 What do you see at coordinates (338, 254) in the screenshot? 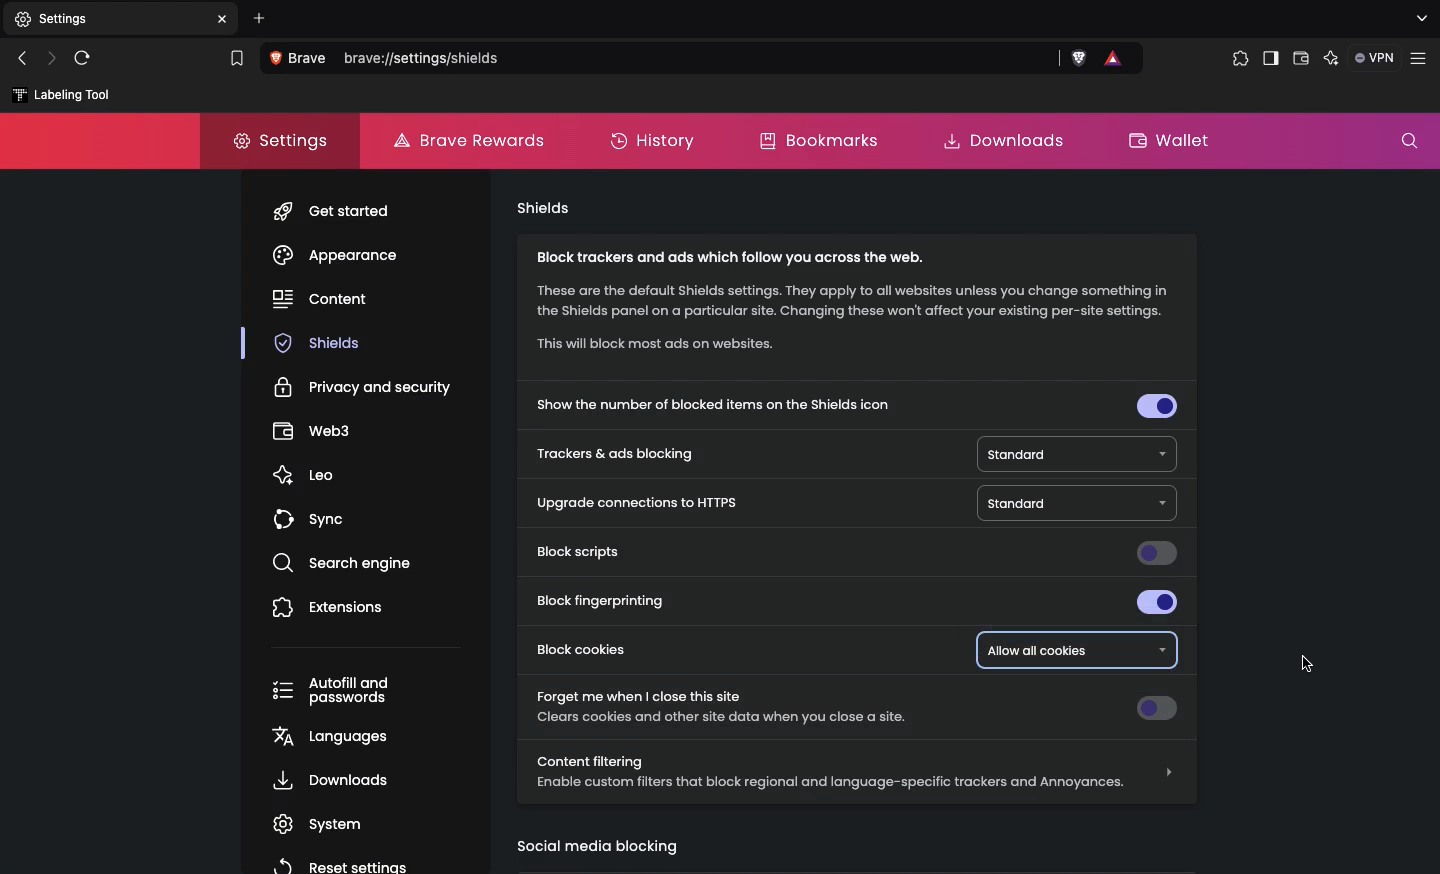
I see `Appearance` at bounding box center [338, 254].